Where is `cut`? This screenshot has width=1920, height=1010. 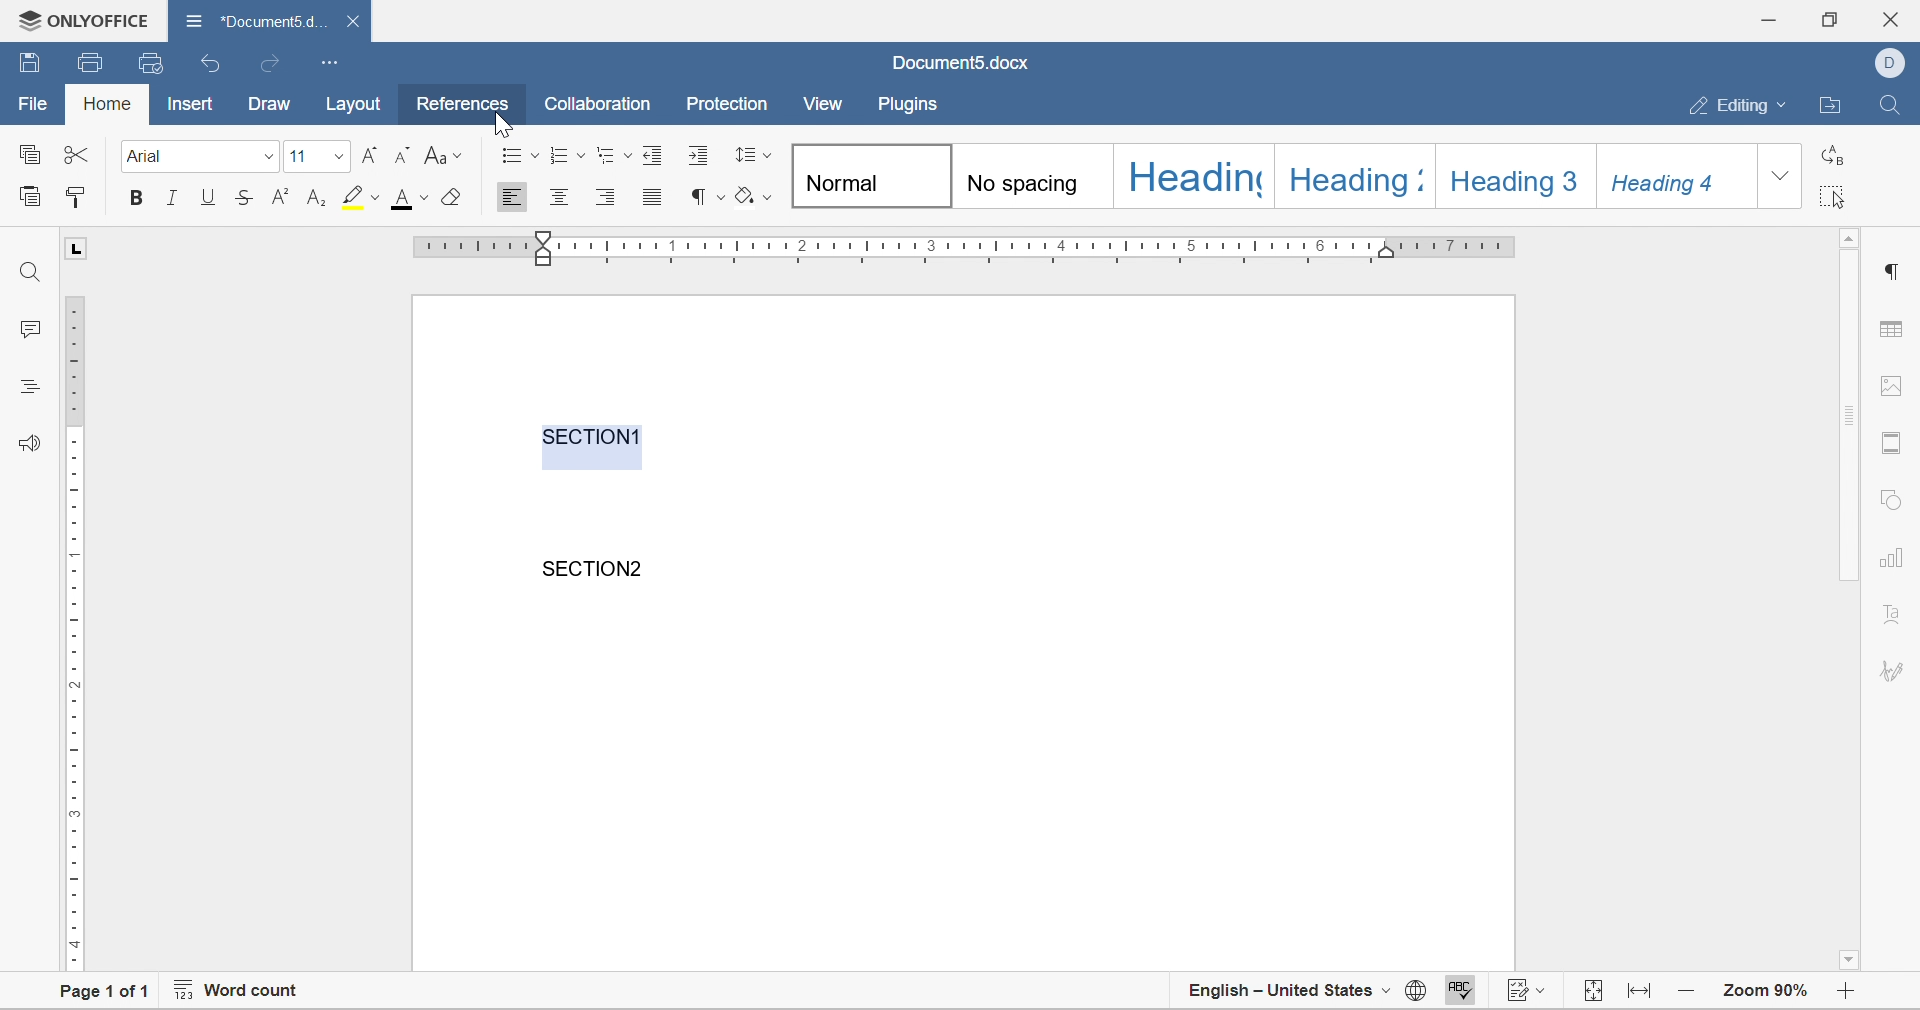 cut is located at coordinates (76, 154).